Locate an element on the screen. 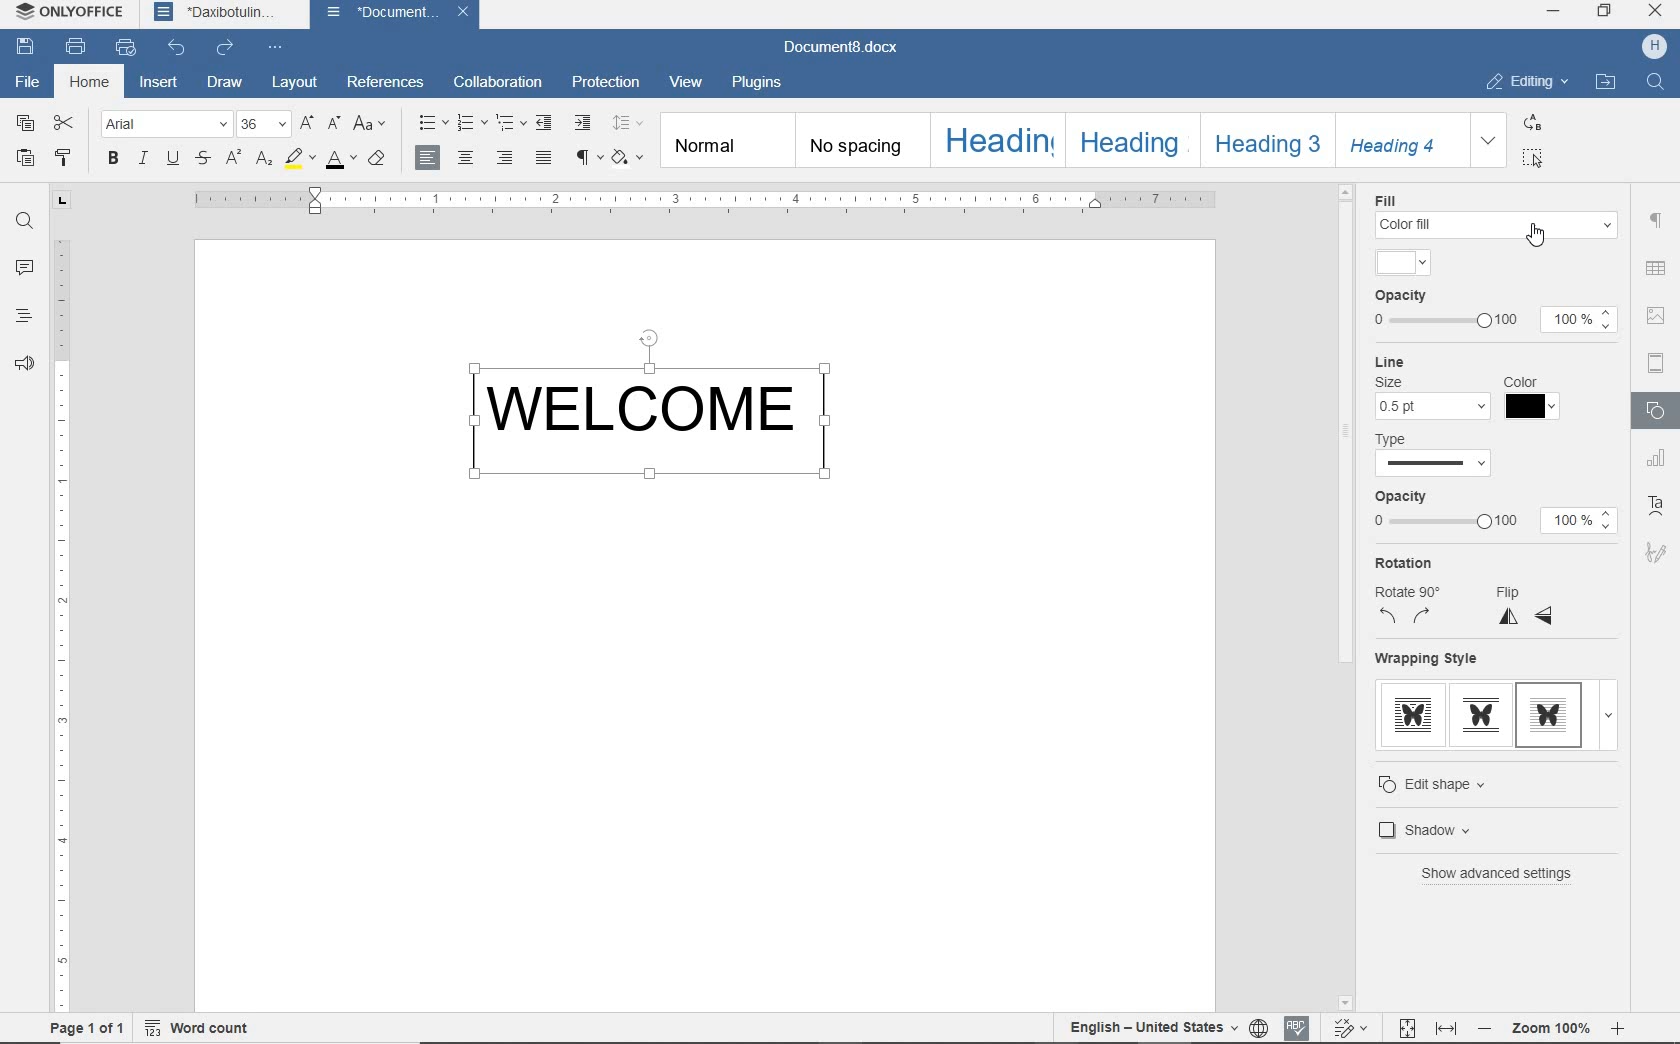 The height and width of the screenshot is (1044, 1680). HP is located at coordinates (1654, 47).